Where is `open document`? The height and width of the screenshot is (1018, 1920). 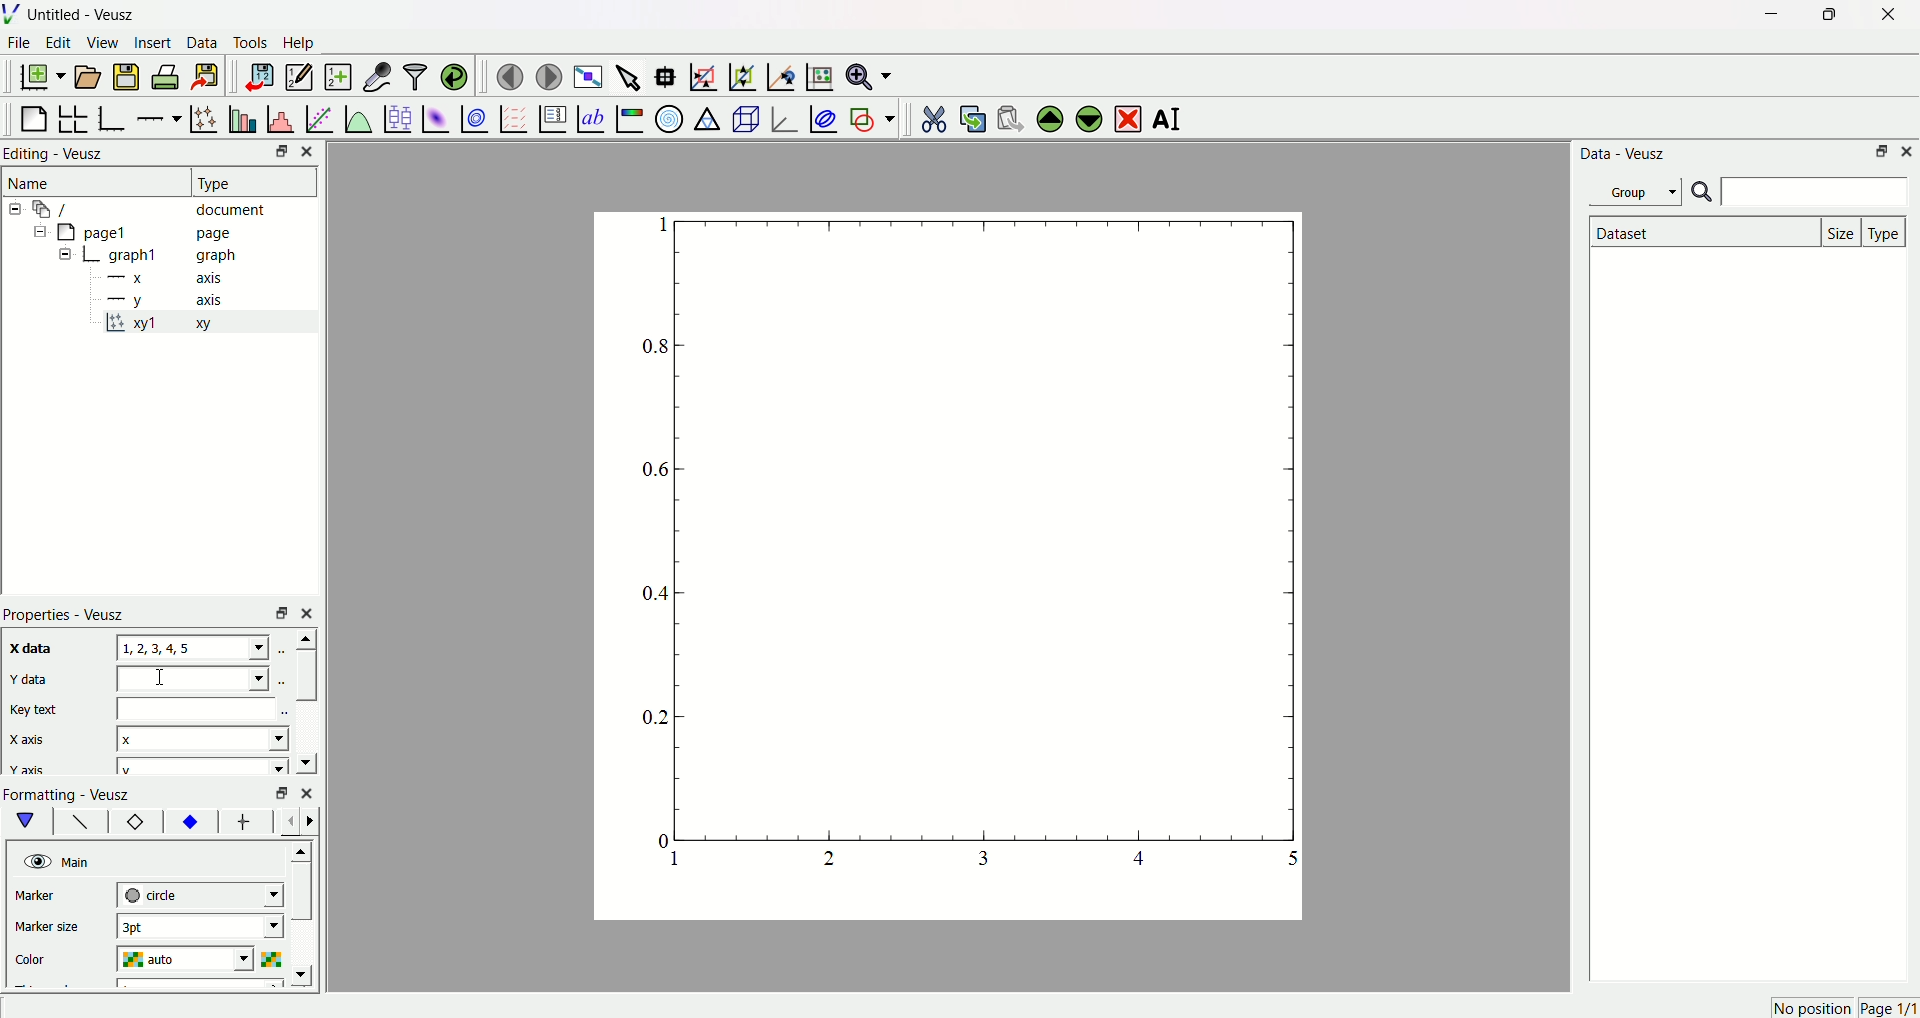 open document is located at coordinates (89, 76).